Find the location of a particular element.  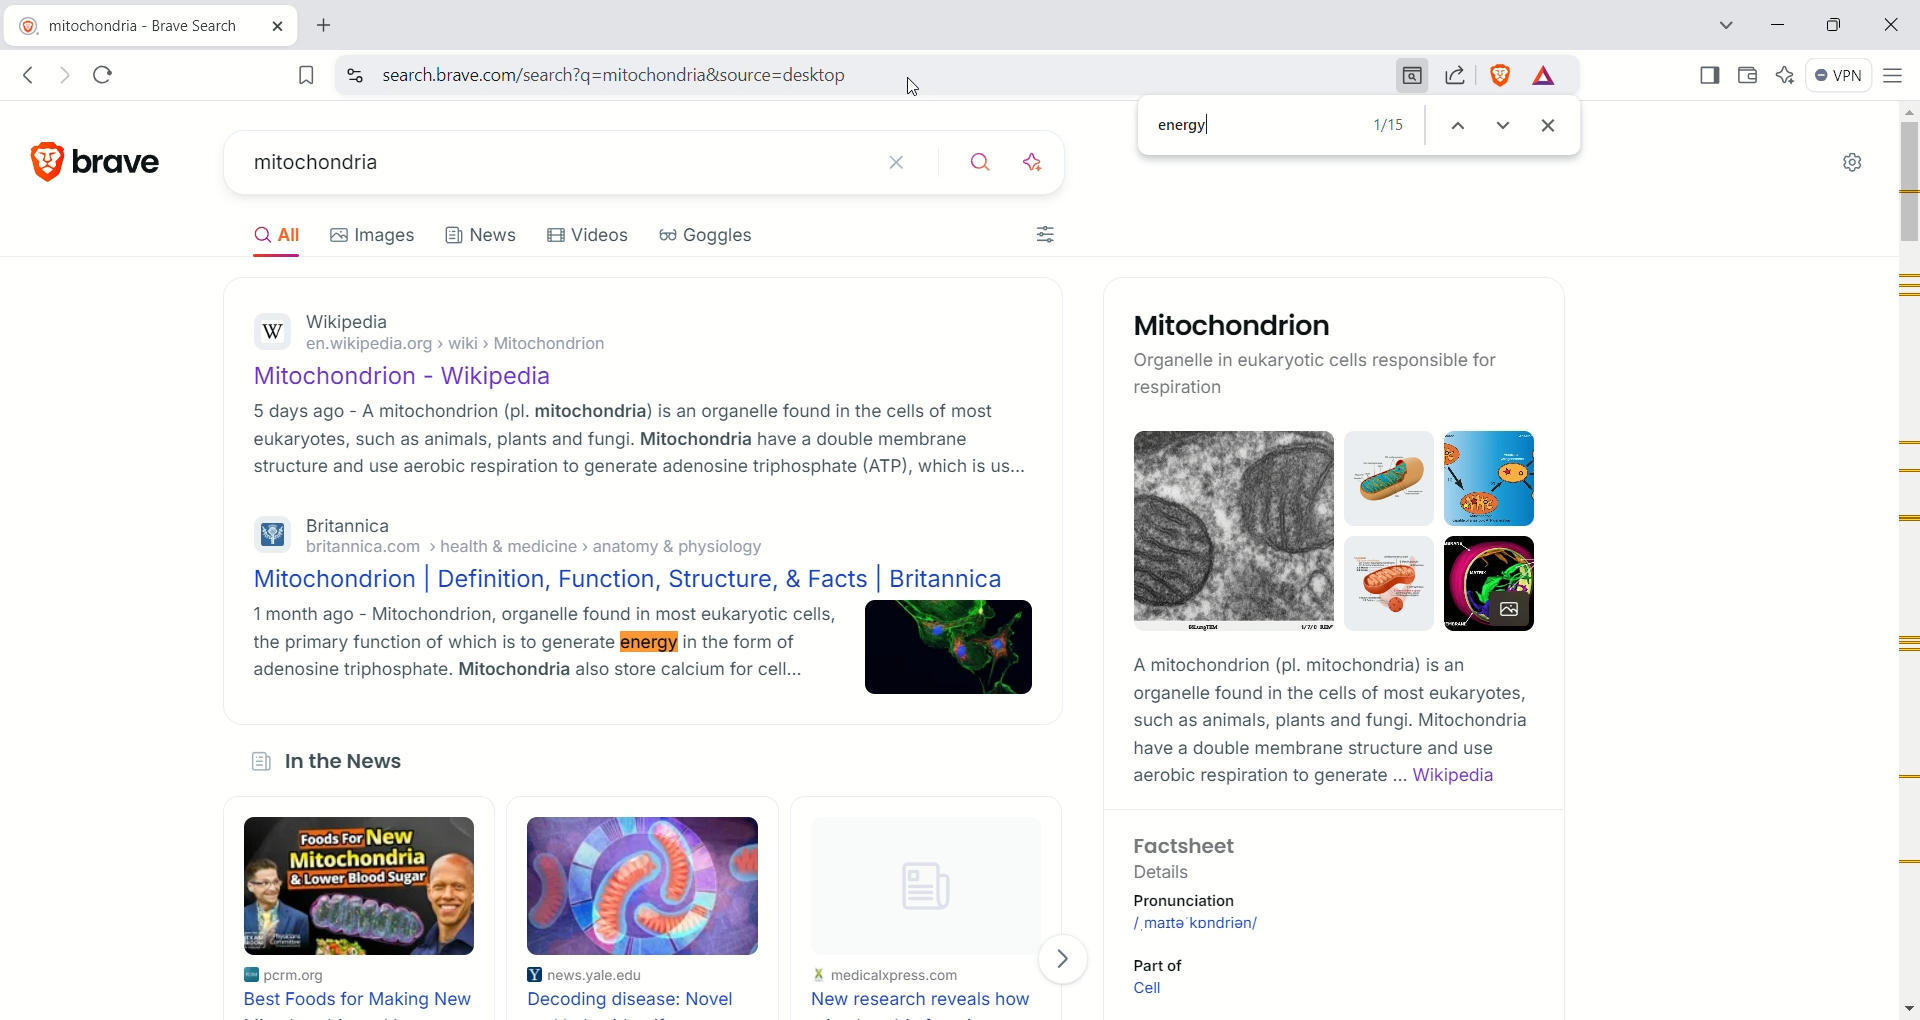

news.yale.edu is located at coordinates (592, 977).